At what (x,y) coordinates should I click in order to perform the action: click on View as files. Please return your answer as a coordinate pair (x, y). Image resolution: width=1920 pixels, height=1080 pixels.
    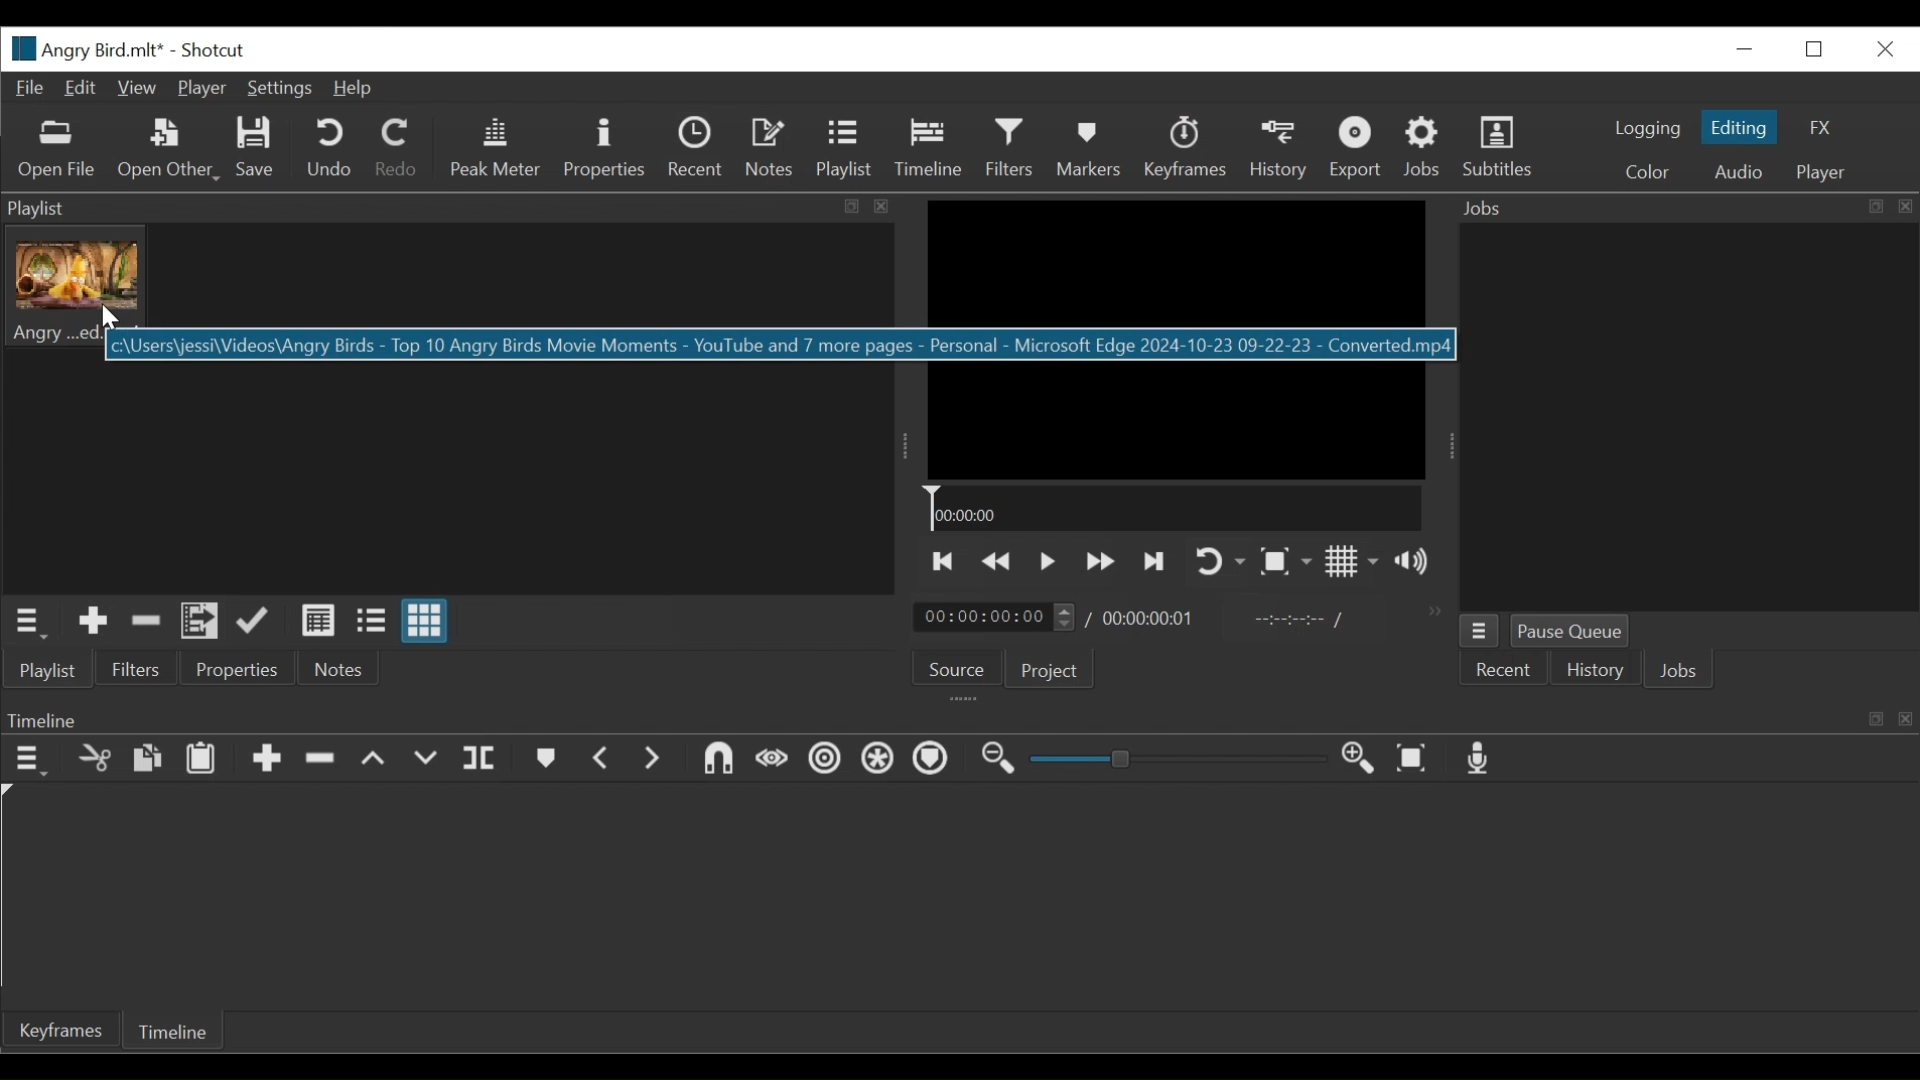
    Looking at the image, I should click on (370, 620).